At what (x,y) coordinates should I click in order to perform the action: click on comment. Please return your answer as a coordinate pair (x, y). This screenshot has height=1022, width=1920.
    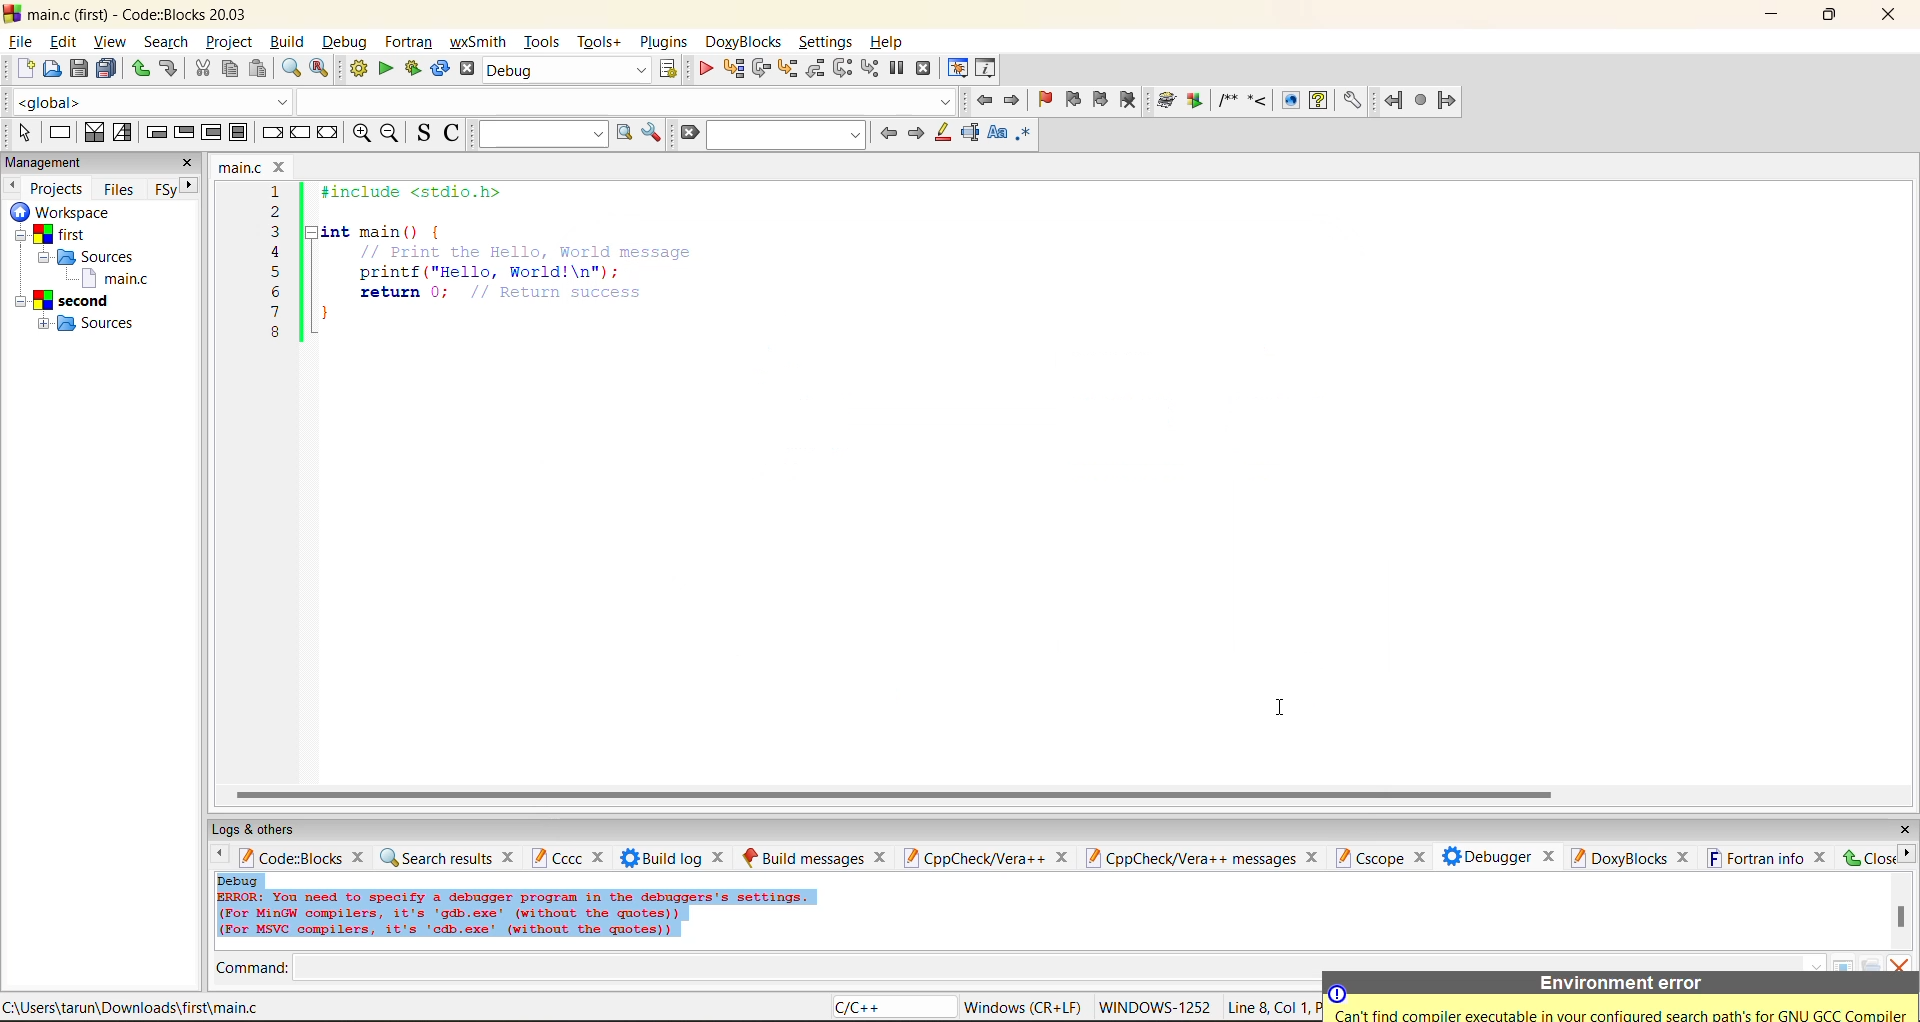
    Looking at the image, I should click on (1227, 100).